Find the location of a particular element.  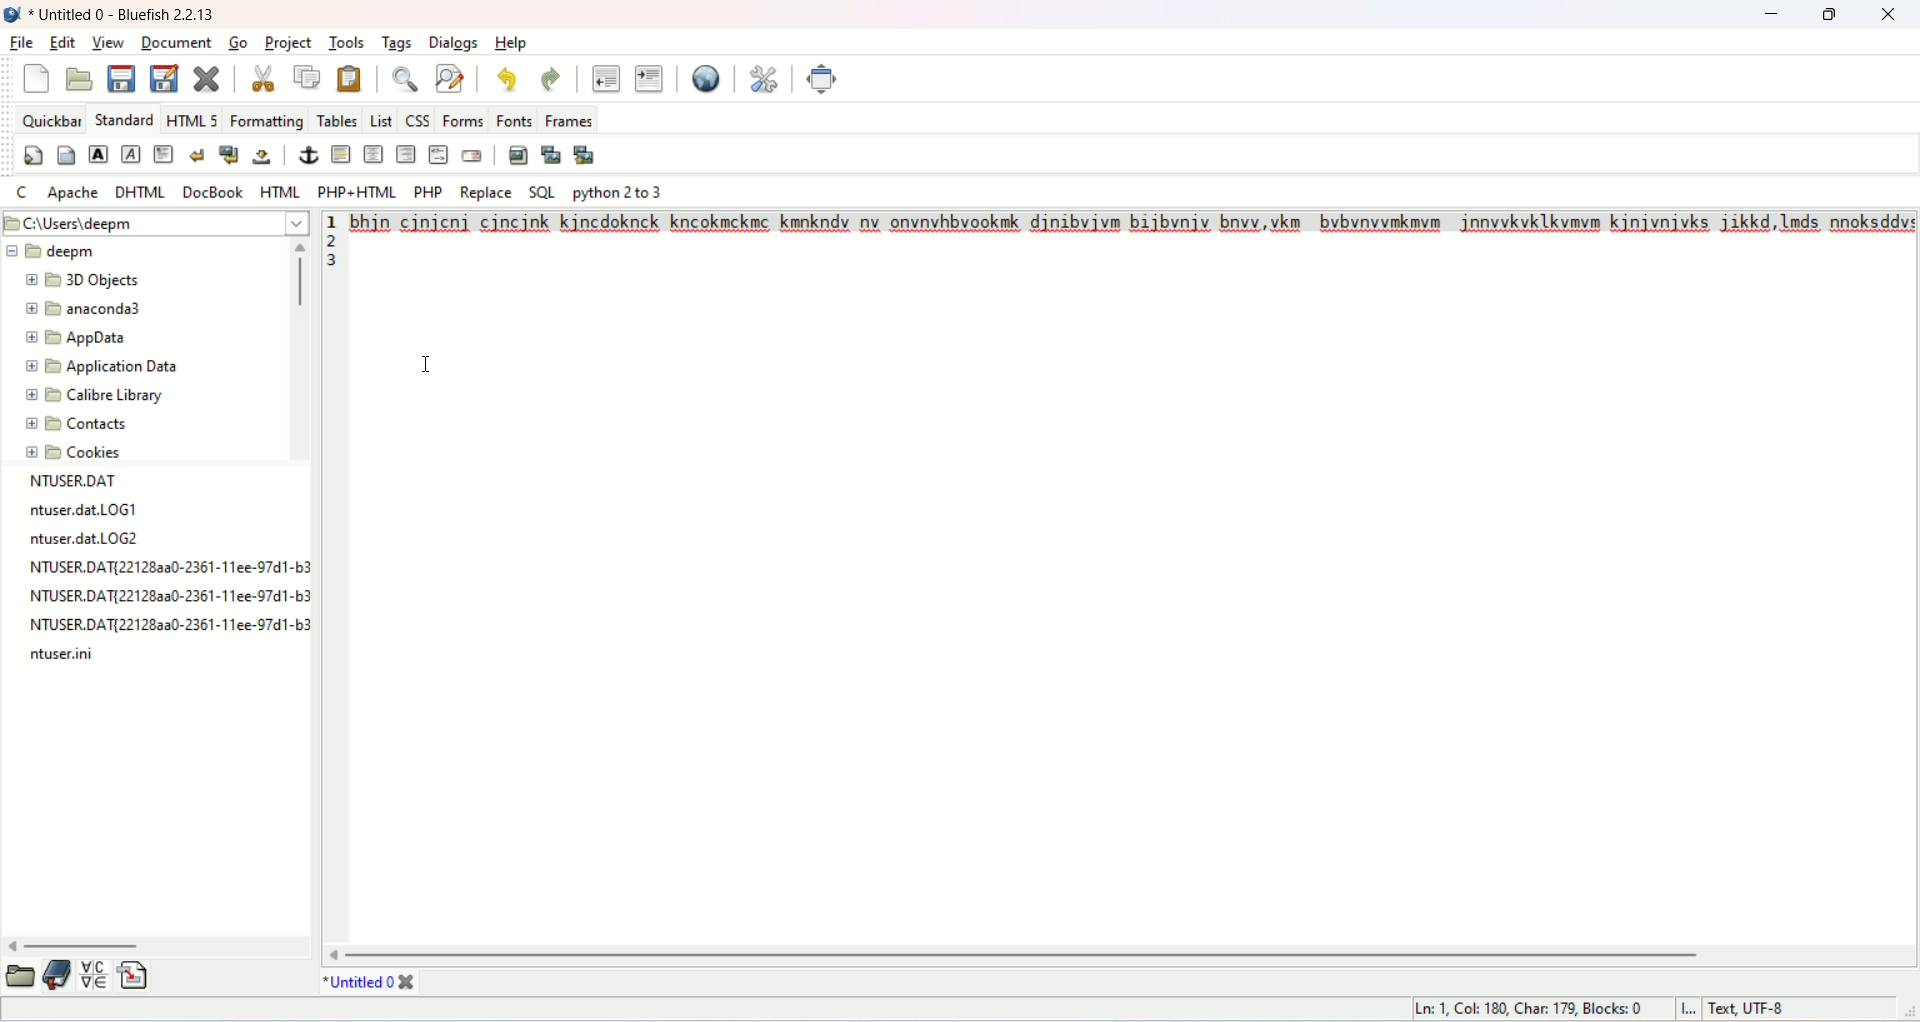

center is located at coordinates (375, 153).